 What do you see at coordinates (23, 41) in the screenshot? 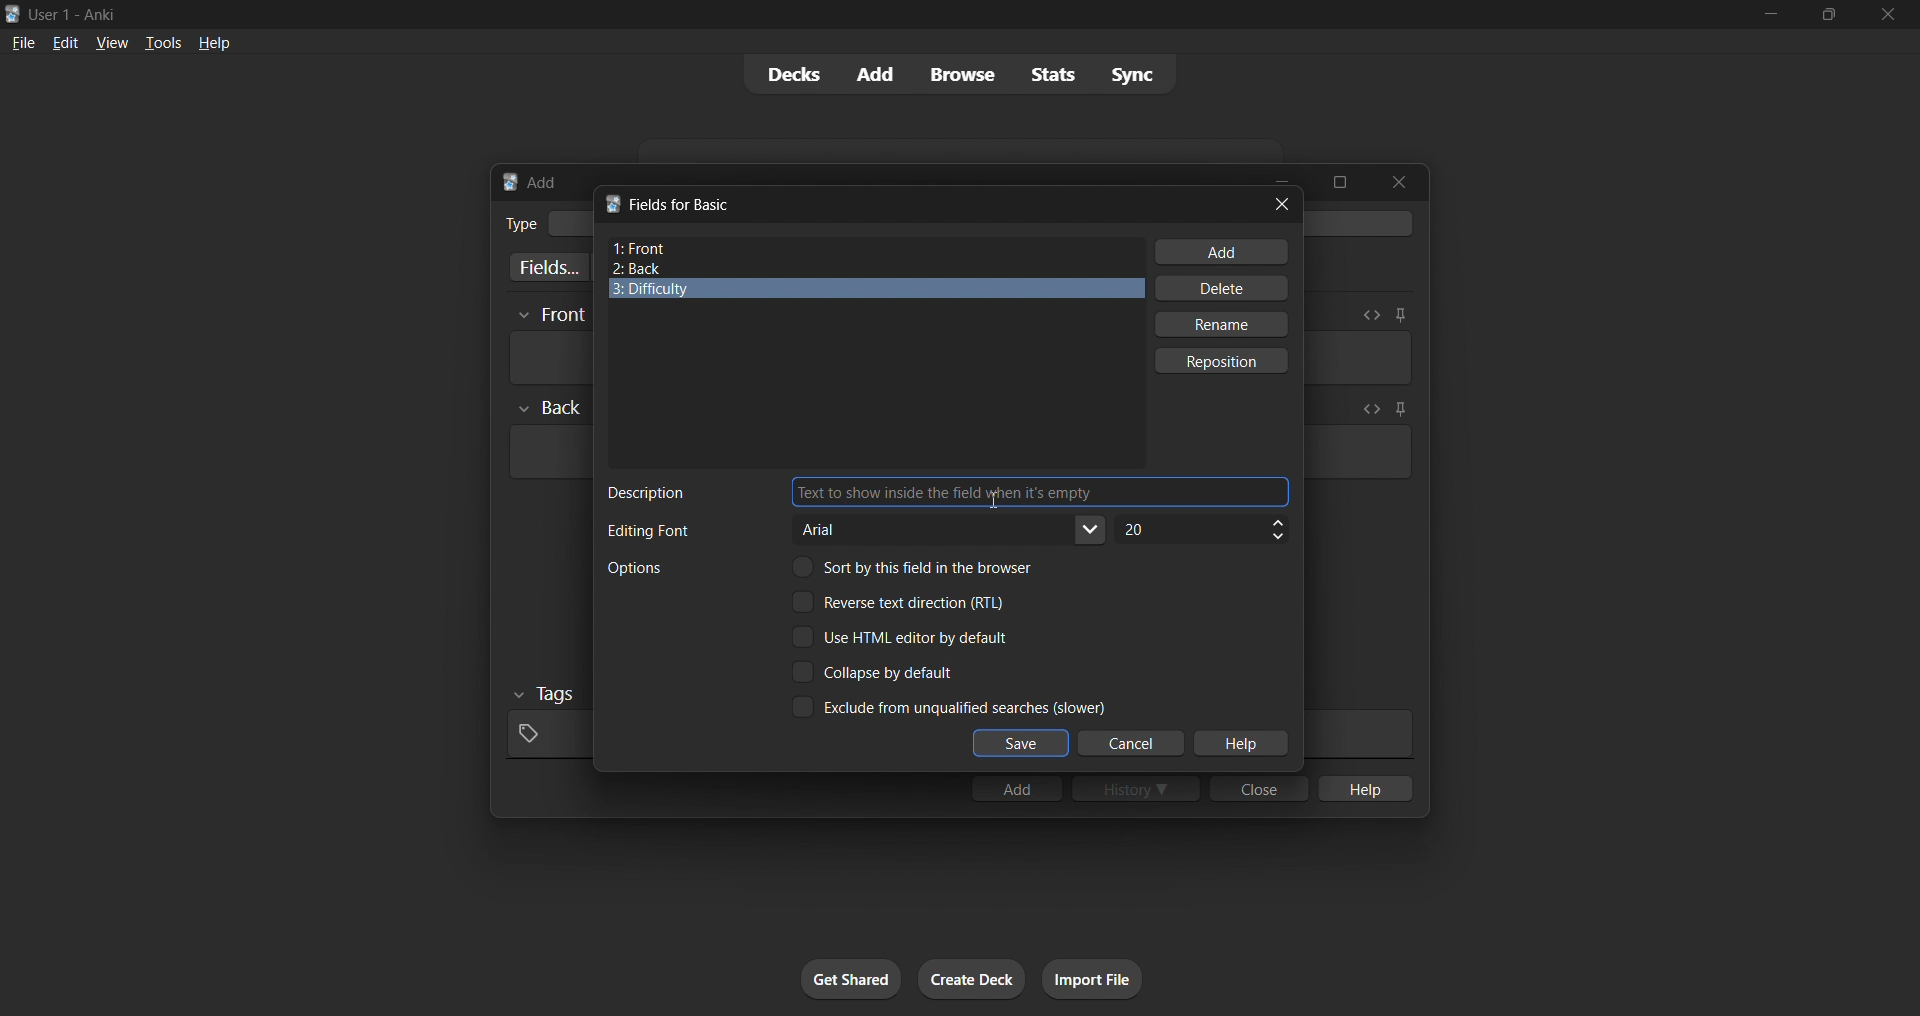
I see `file` at bounding box center [23, 41].